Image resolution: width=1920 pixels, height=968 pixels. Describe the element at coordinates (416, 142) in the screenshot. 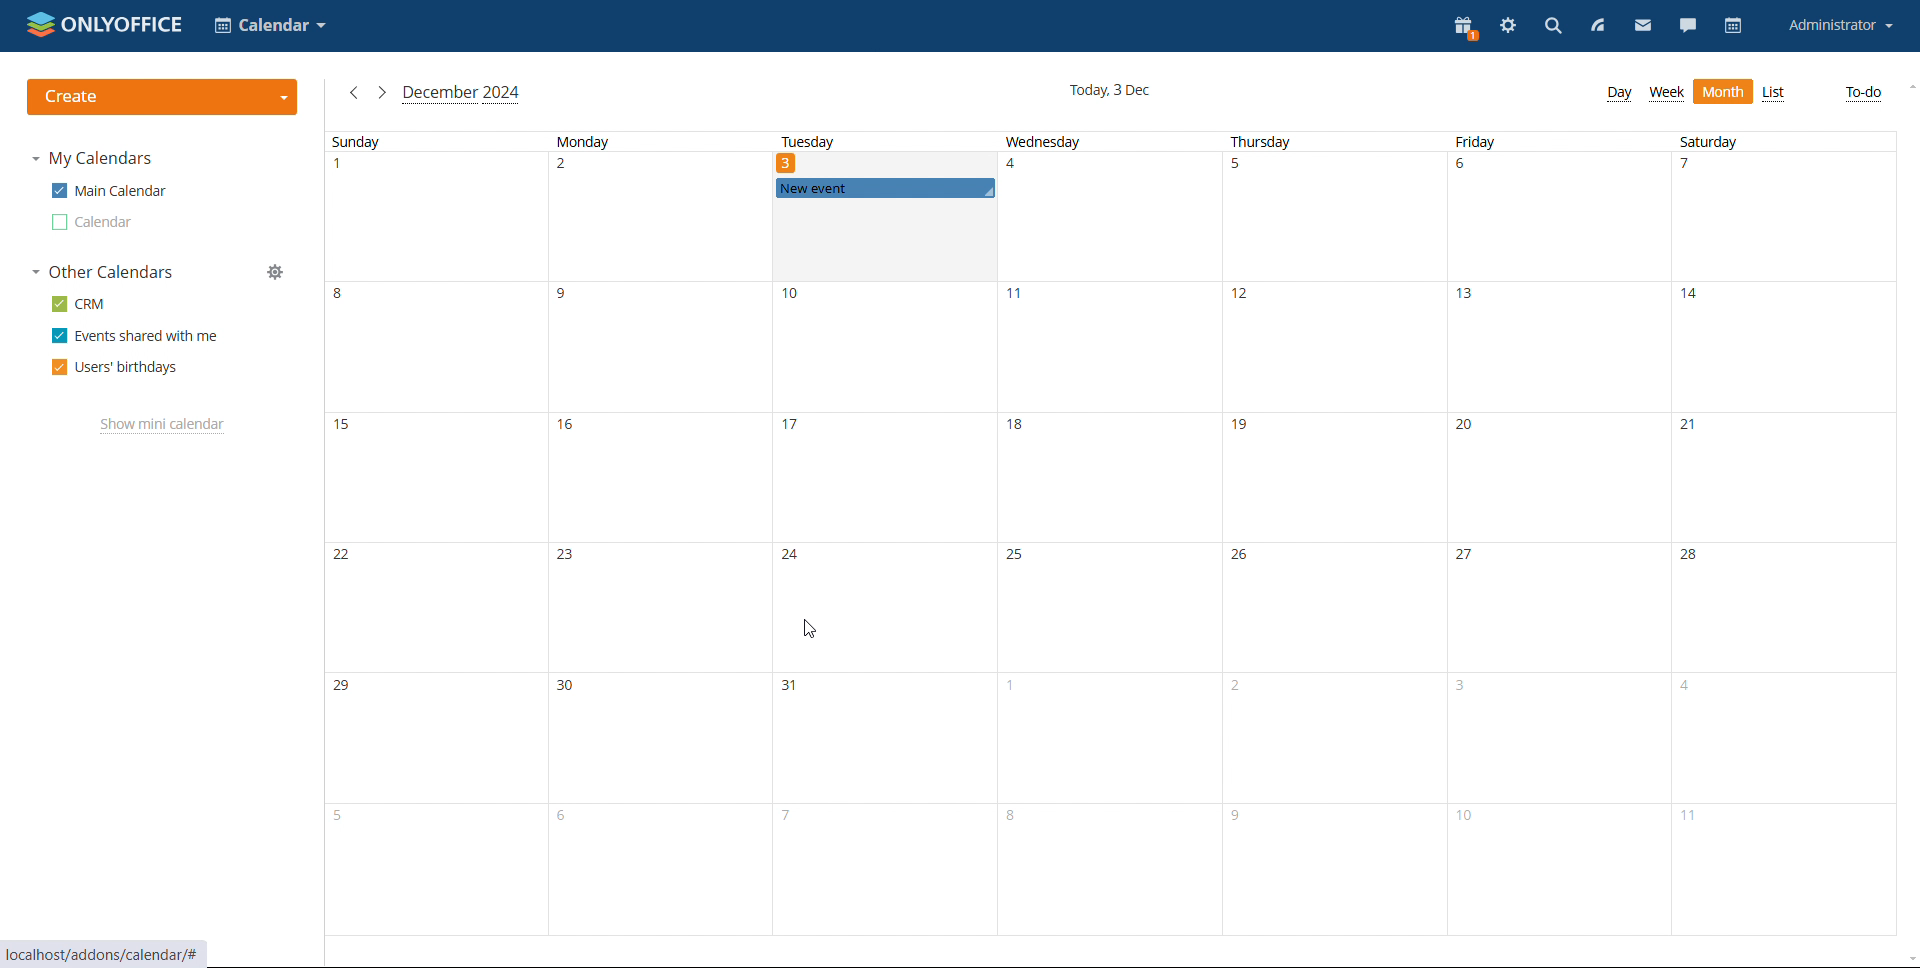

I see `sunday` at that location.